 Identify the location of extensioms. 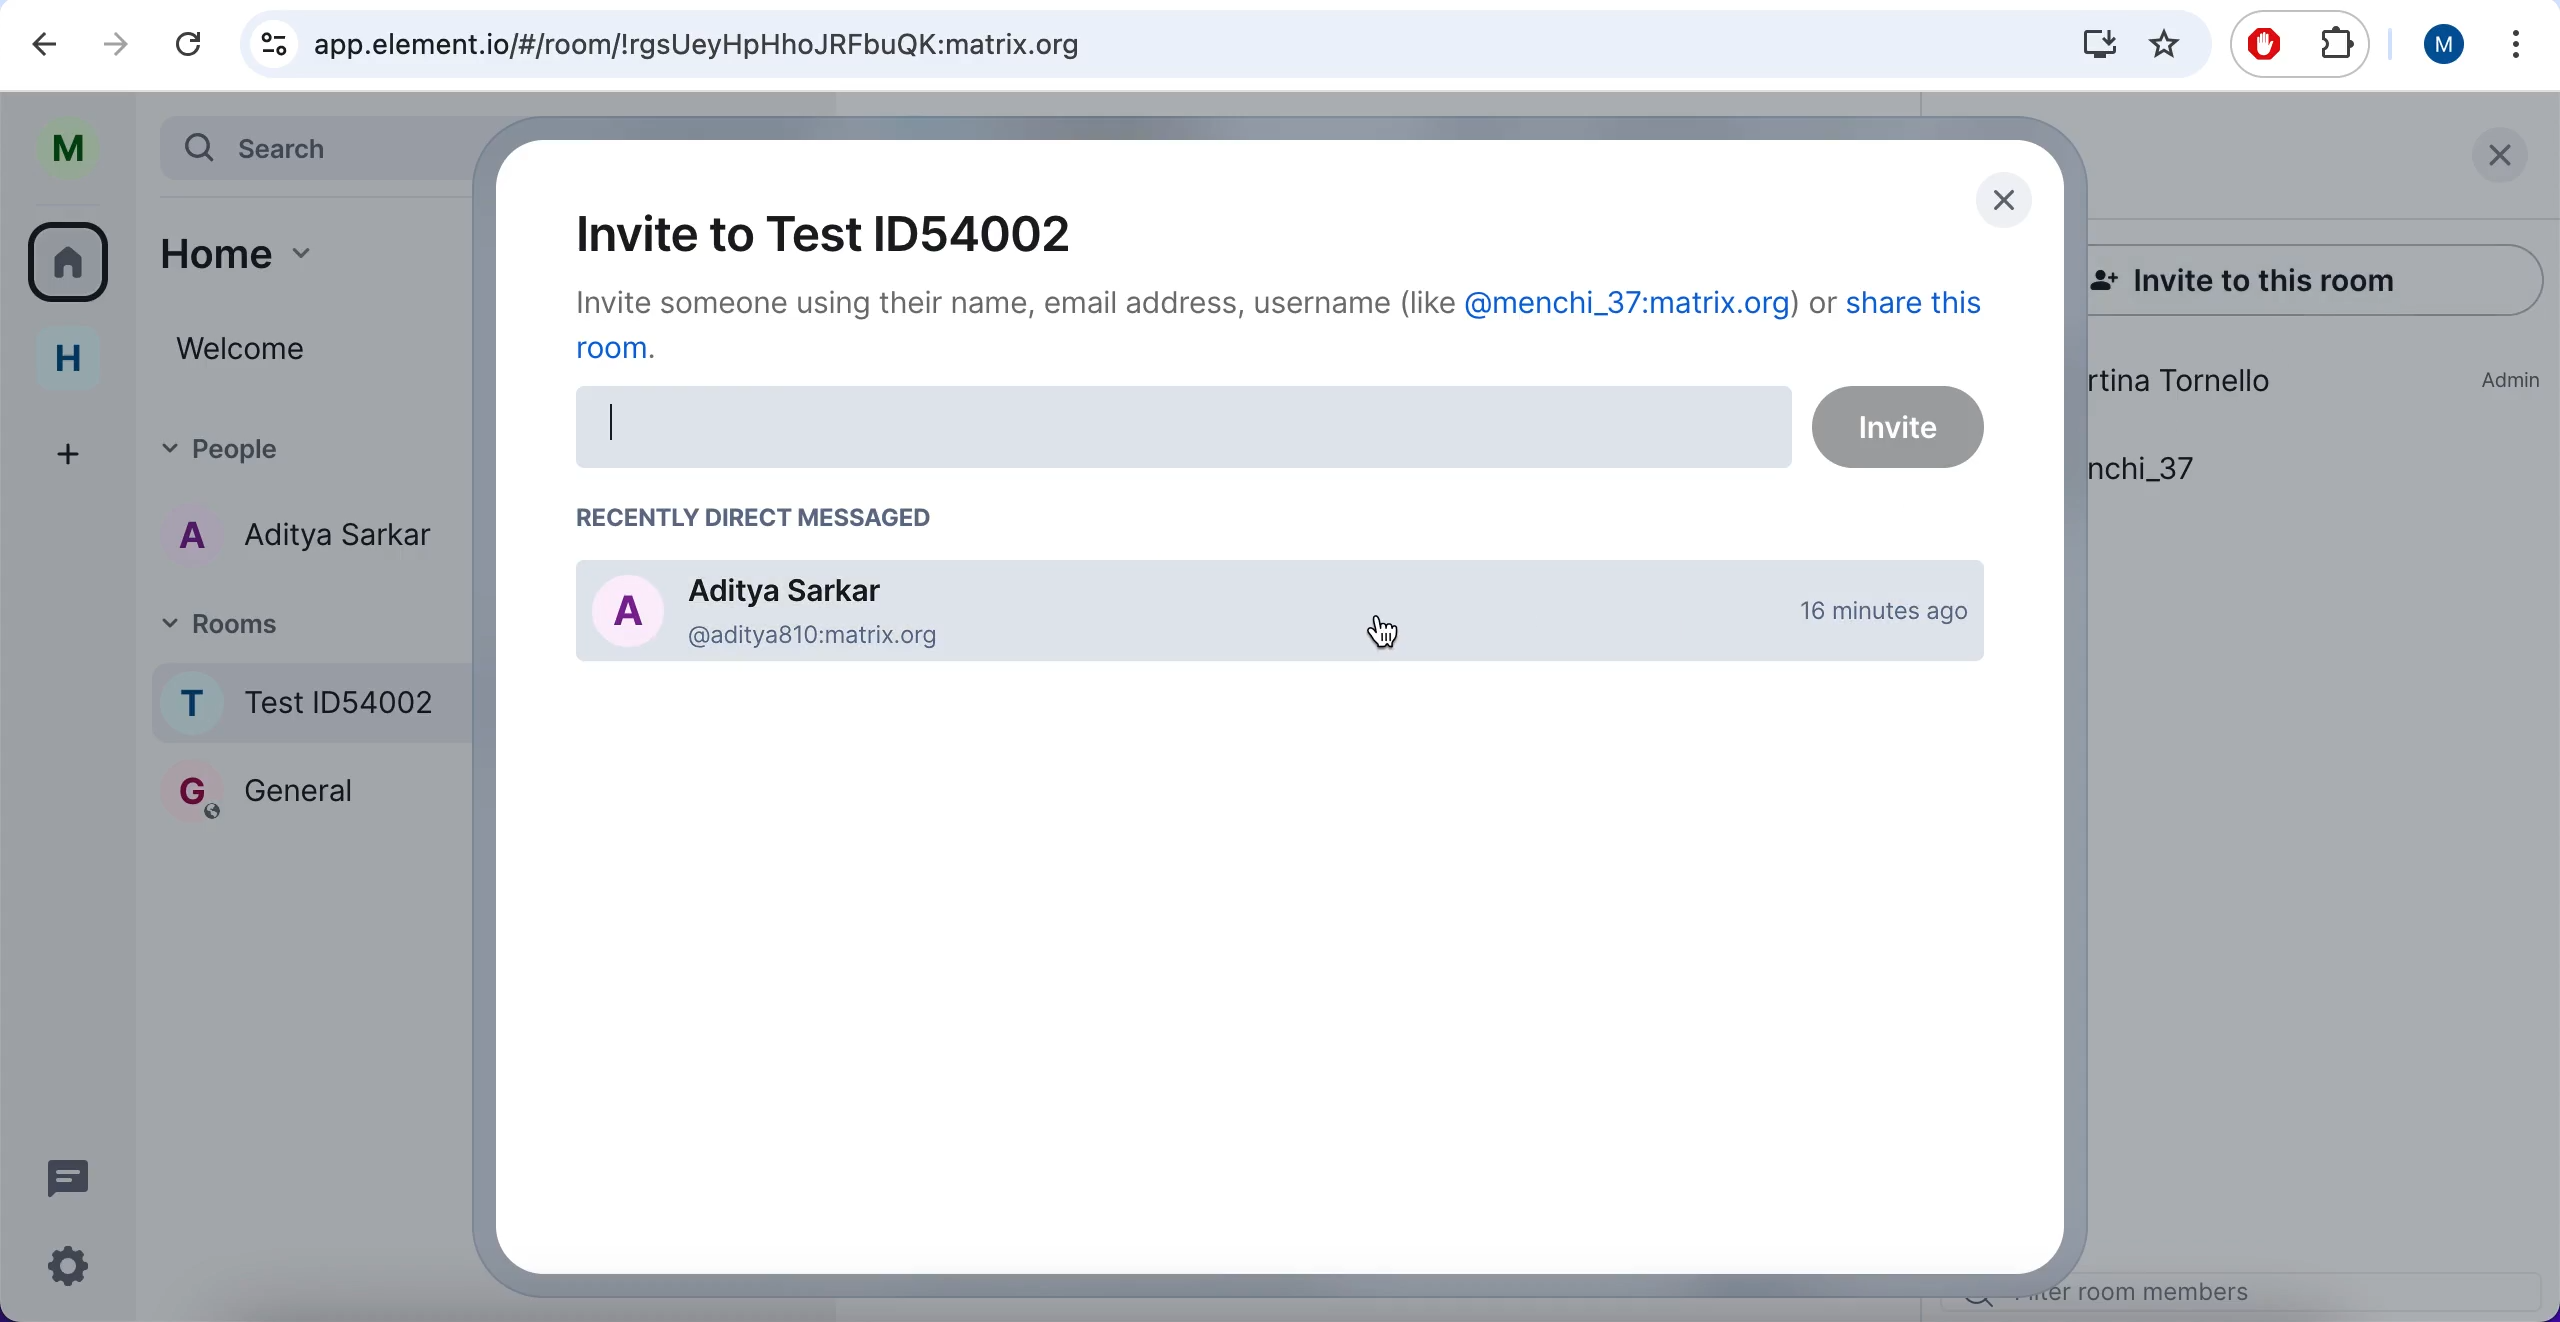
(2334, 49).